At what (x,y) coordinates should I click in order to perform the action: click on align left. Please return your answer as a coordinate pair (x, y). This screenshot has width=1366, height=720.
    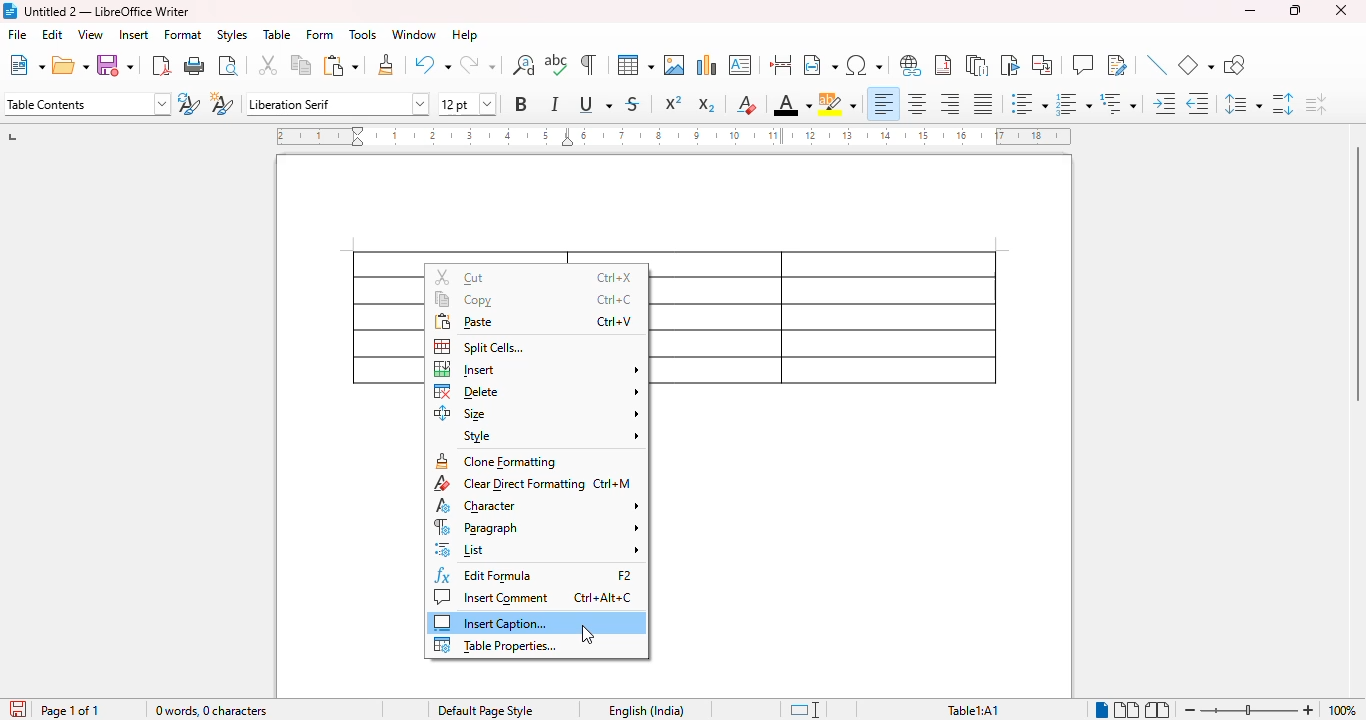
    Looking at the image, I should click on (884, 104).